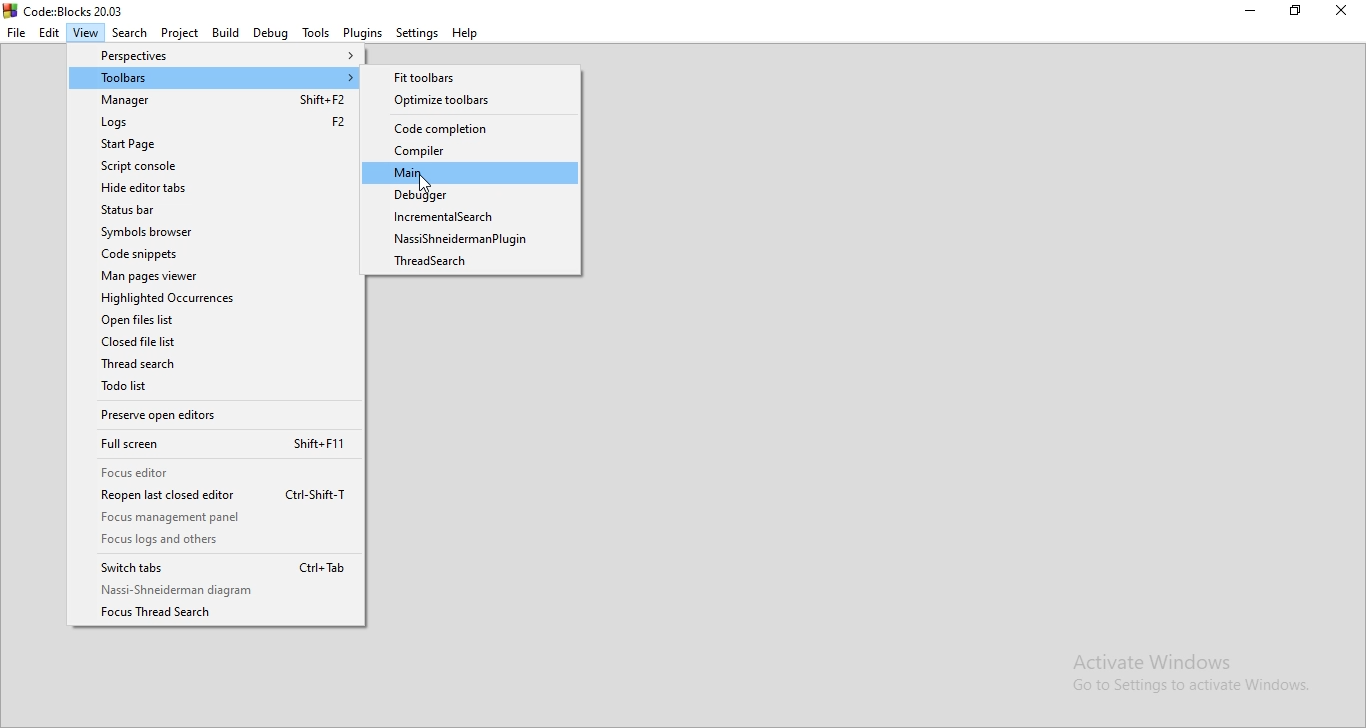  What do you see at coordinates (225, 494) in the screenshot?
I see `Reopen last closed editor` at bounding box center [225, 494].